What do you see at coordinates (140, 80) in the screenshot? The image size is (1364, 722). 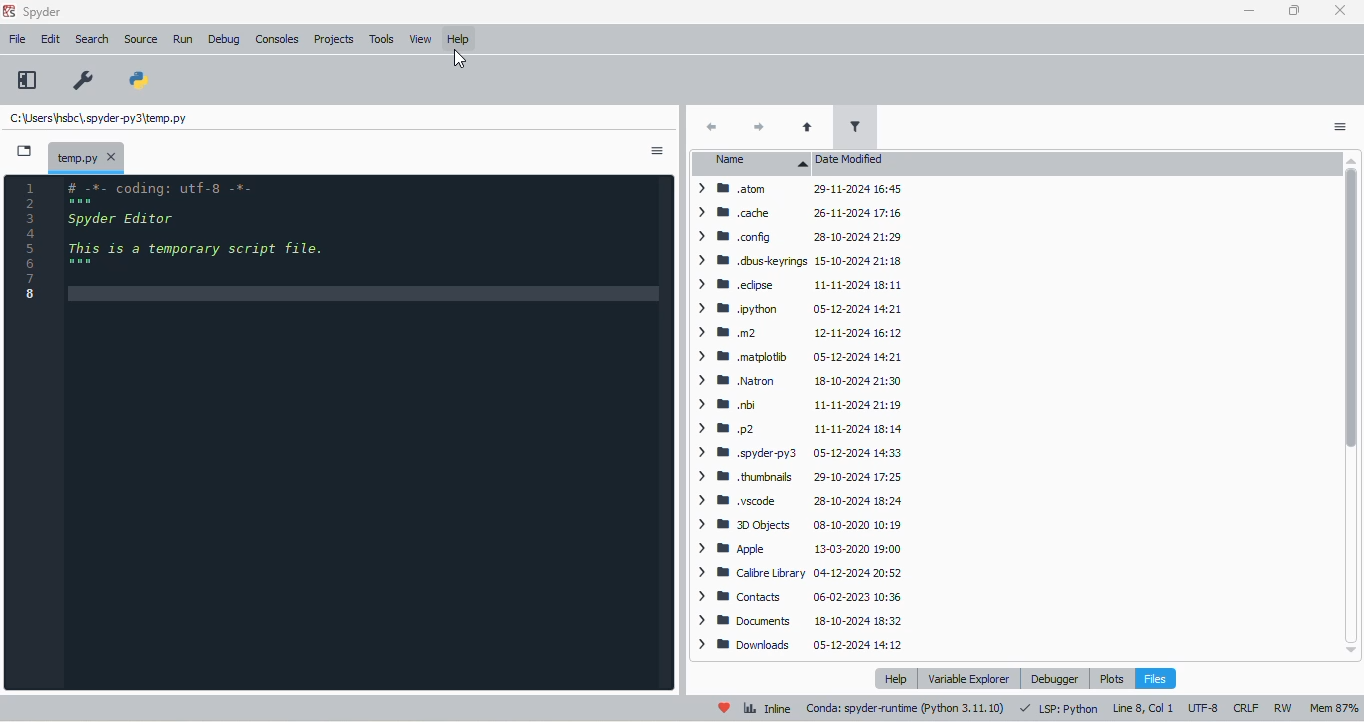 I see `PYTHONPATH manager` at bounding box center [140, 80].